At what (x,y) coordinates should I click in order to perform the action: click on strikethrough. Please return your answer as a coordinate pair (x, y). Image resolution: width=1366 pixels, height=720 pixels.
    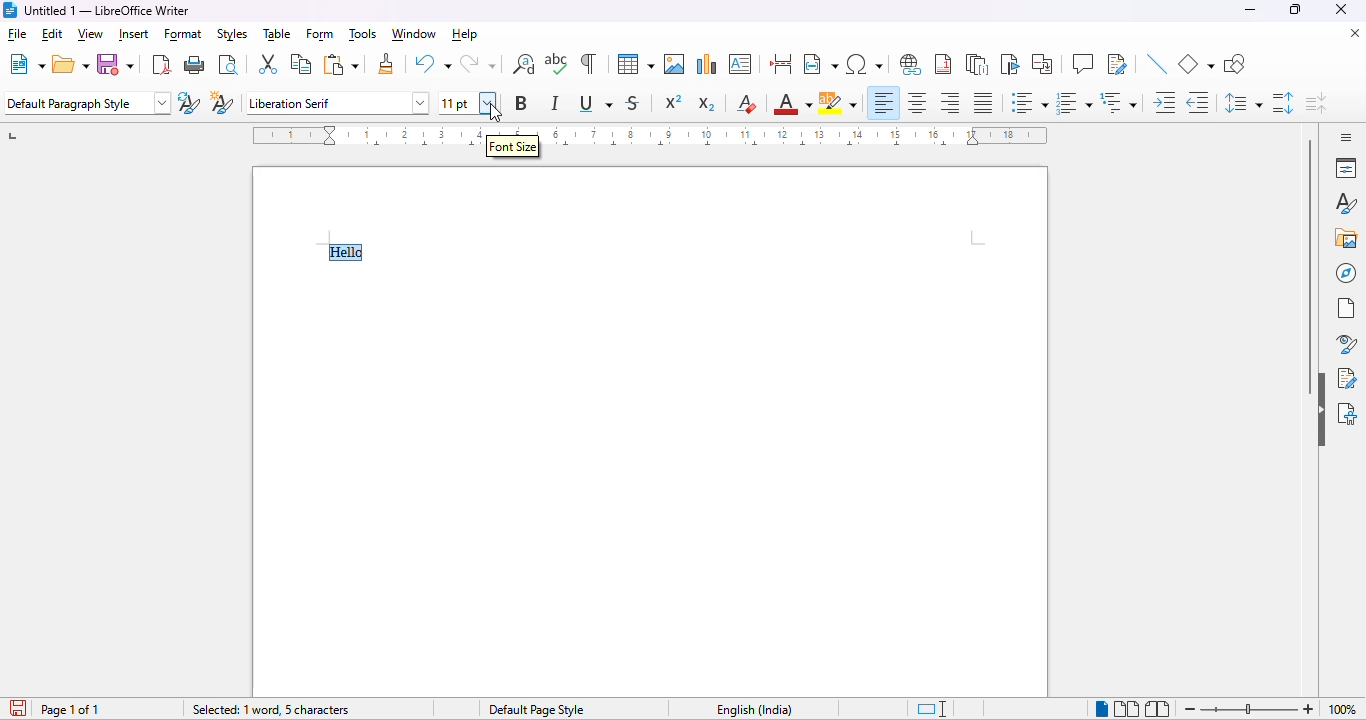
    Looking at the image, I should click on (633, 103).